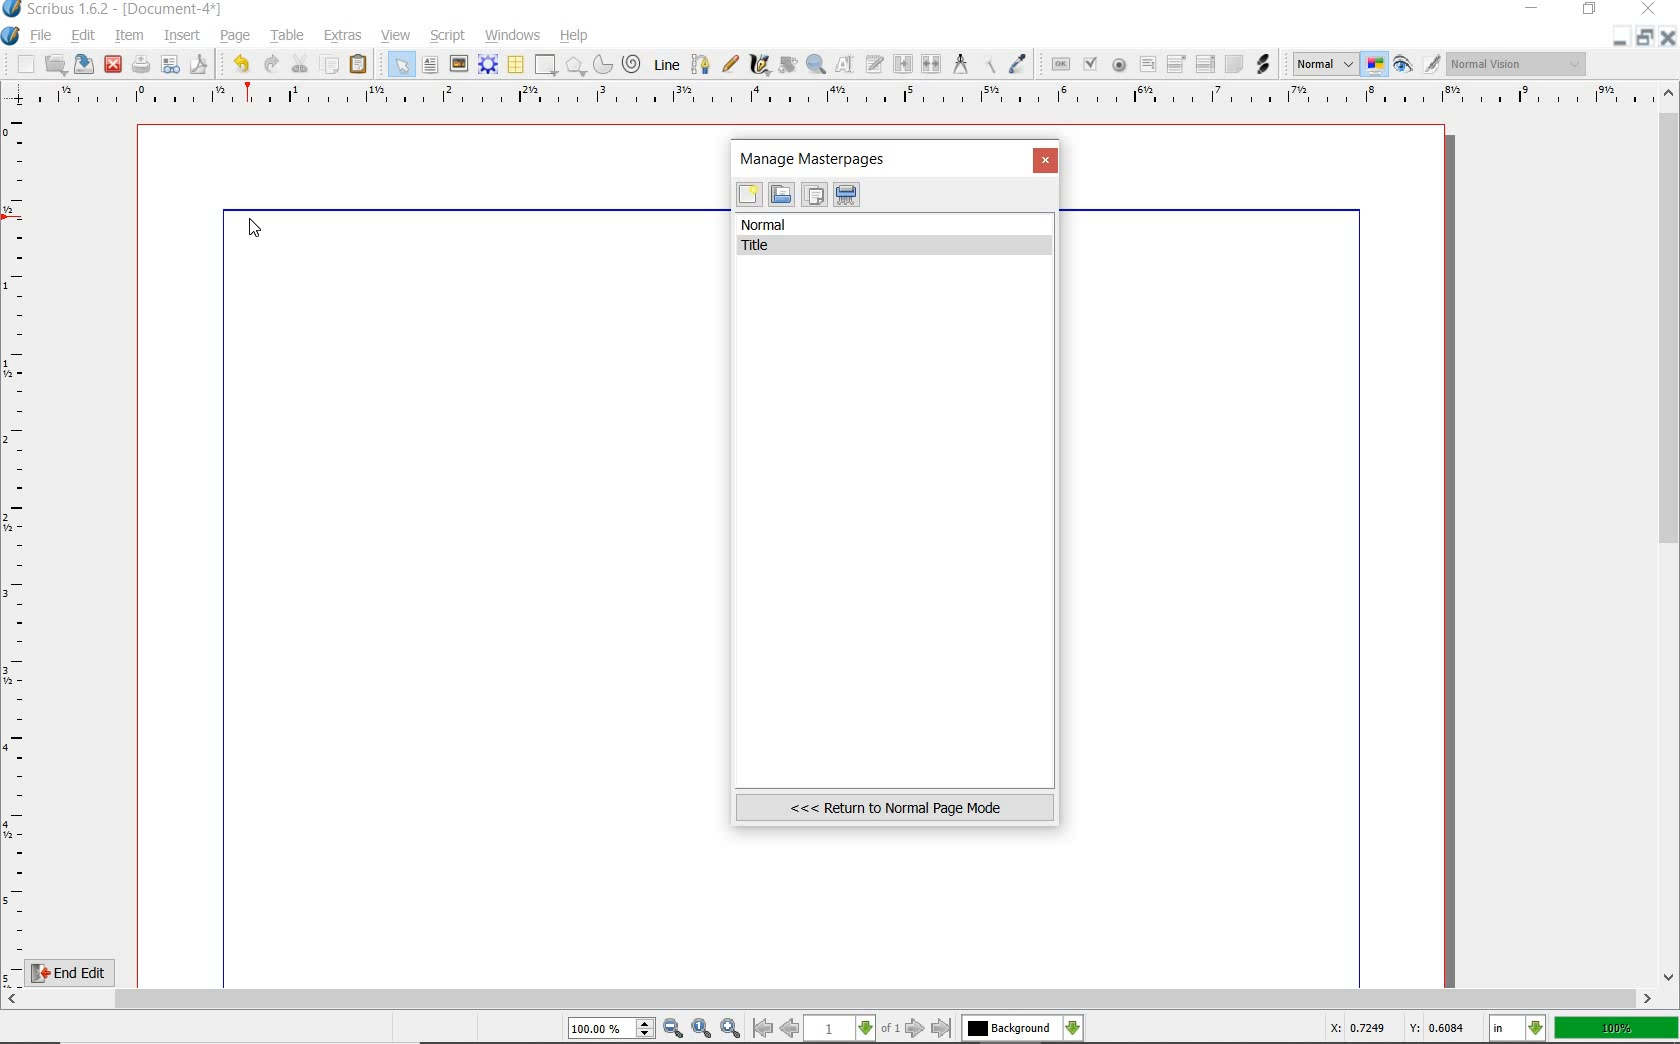 The width and height of the screenshot is (1680, 1044). Describe the element at coordinates (449, 34) in the screenshot. I see `script` at that location.